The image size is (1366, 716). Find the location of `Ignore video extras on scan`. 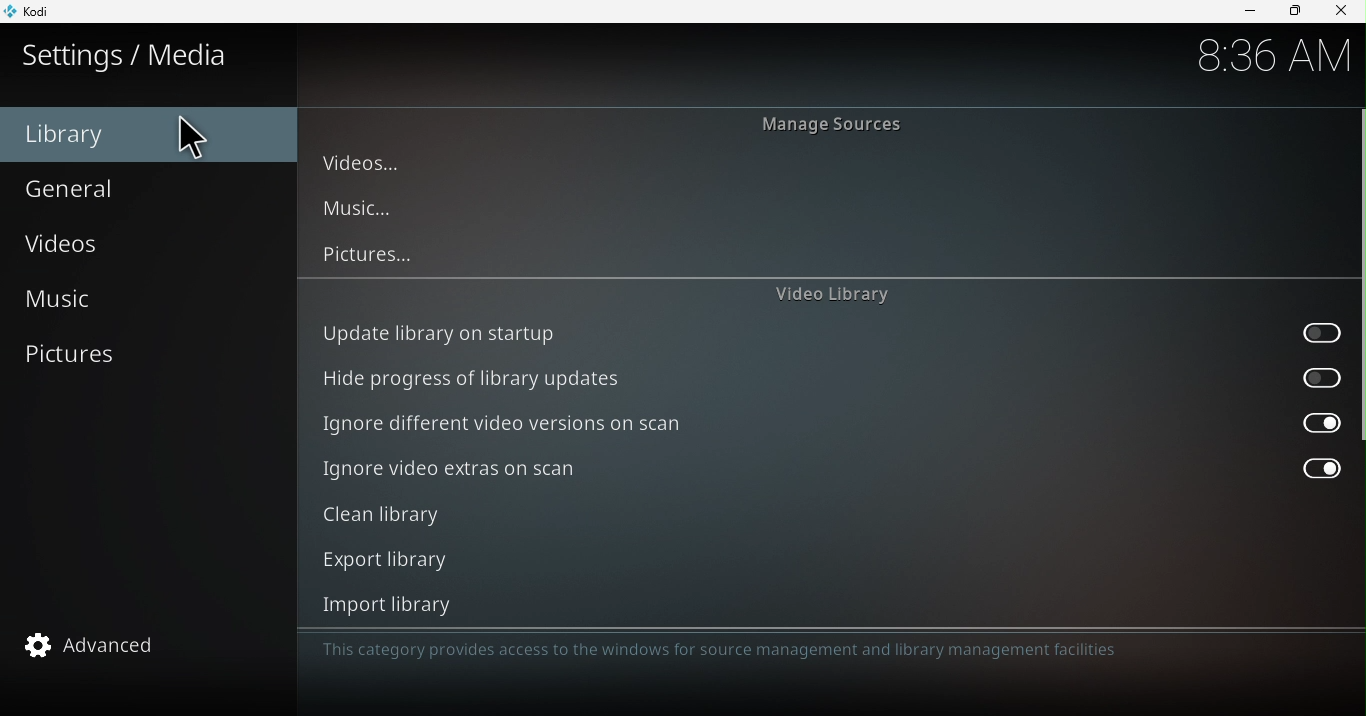

Ignore video extras on scan is located at coordinates (830, 469).